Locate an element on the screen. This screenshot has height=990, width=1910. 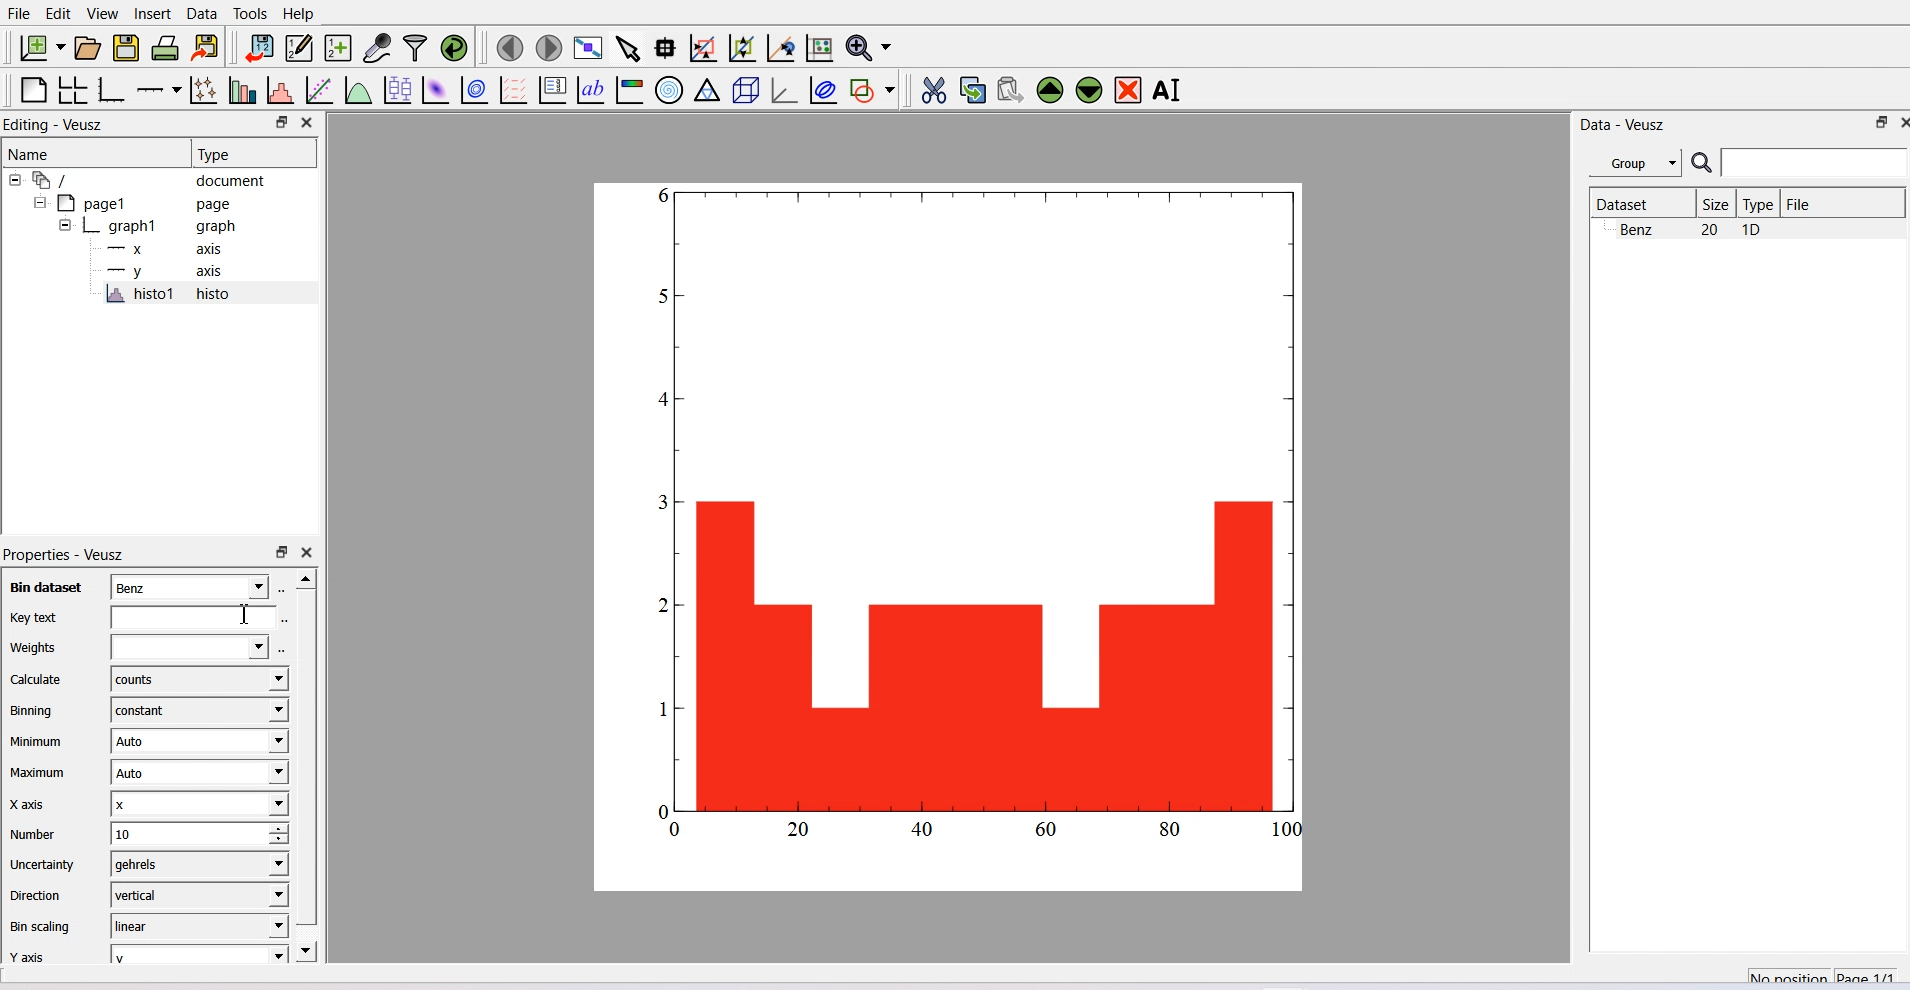
Y axis - Y is located at coordinates (145, 952).